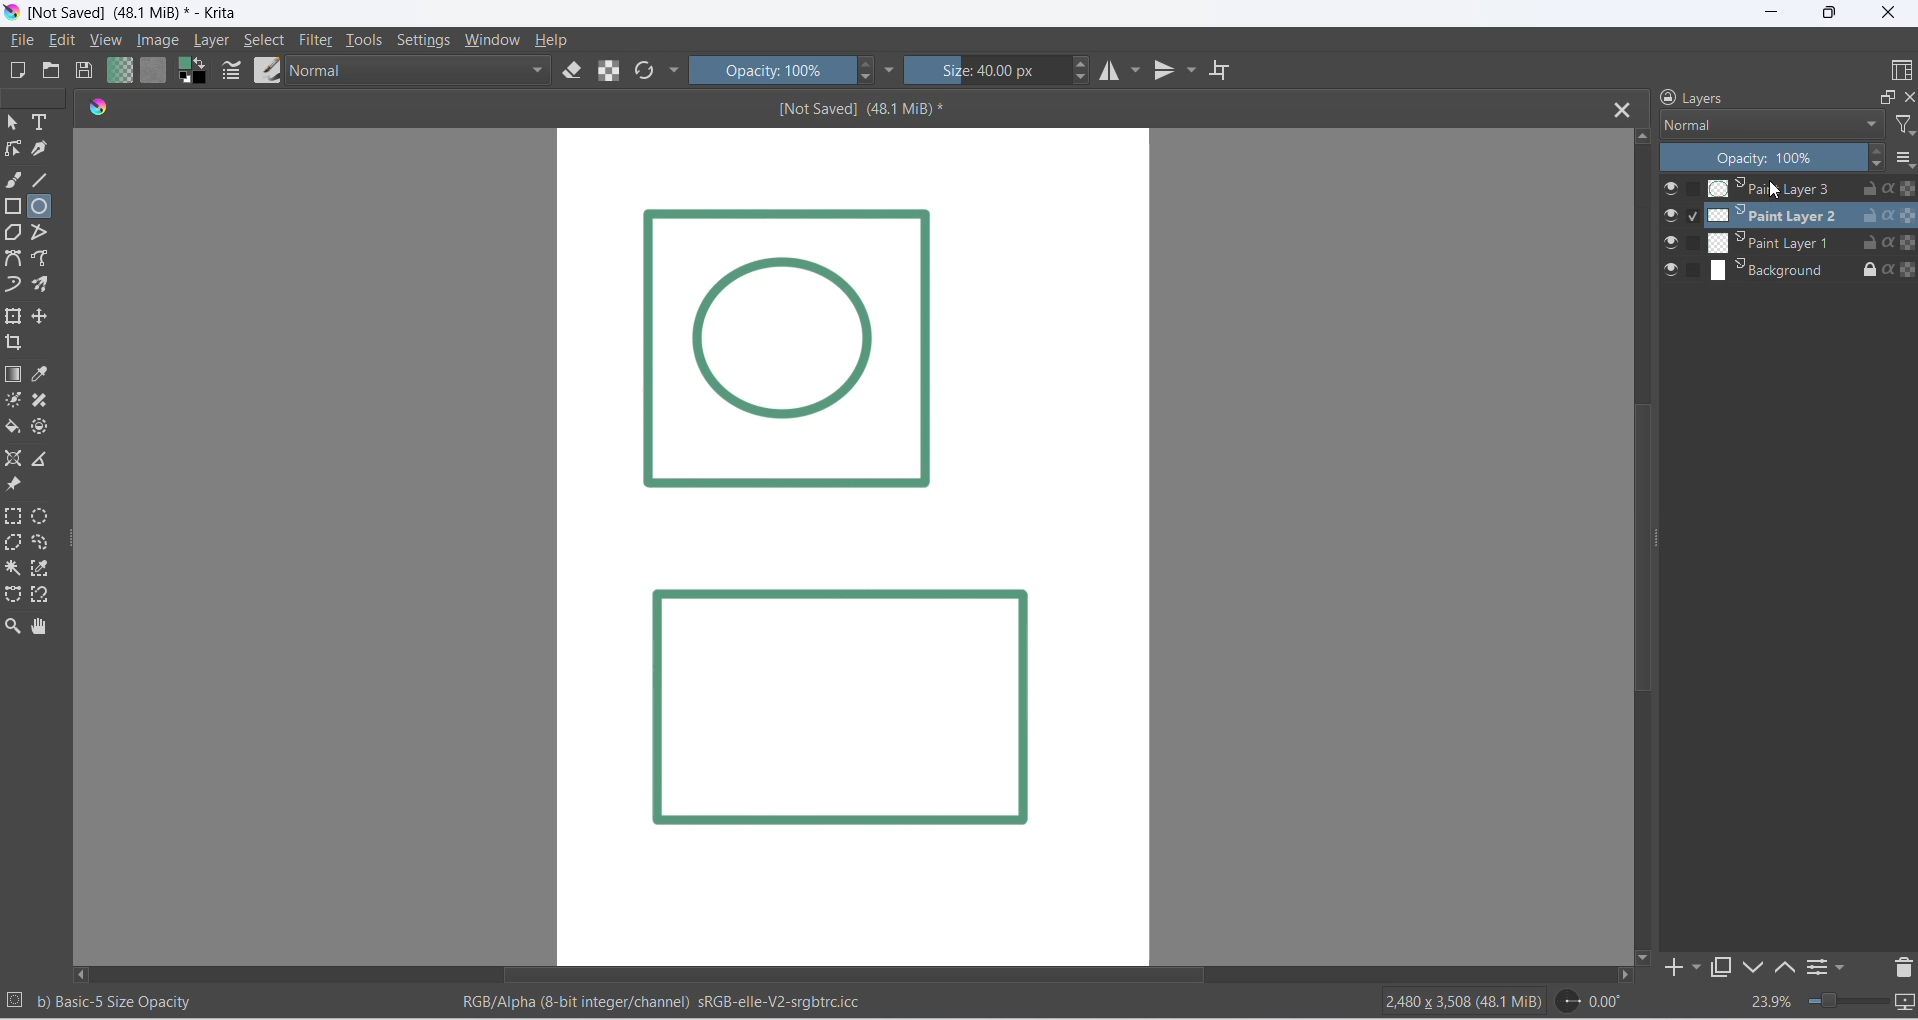 This screenshot has width=1918, height=1020. Describe the element at coordinates (1899, 241) in the screenshot. I see `Preserver Alpha` at that location.